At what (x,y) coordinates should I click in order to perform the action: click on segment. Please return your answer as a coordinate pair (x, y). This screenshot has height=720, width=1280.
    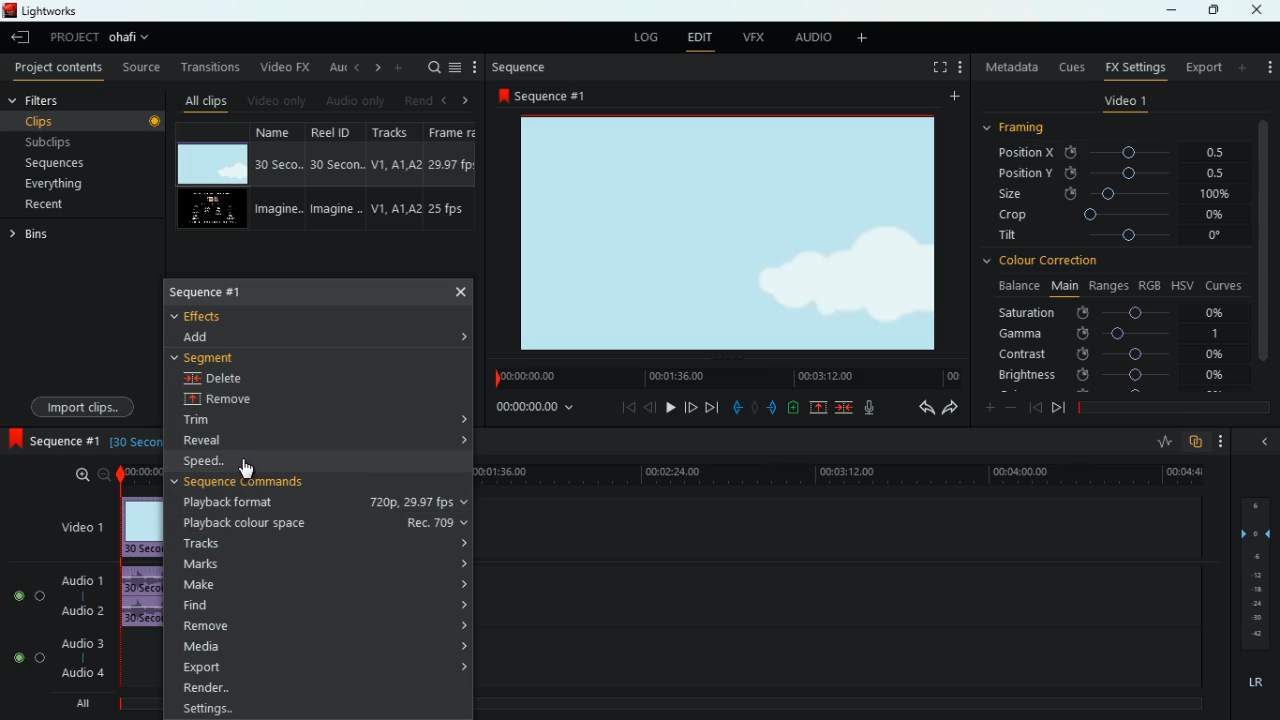
    Looking at the image, I should click on (218, 358).